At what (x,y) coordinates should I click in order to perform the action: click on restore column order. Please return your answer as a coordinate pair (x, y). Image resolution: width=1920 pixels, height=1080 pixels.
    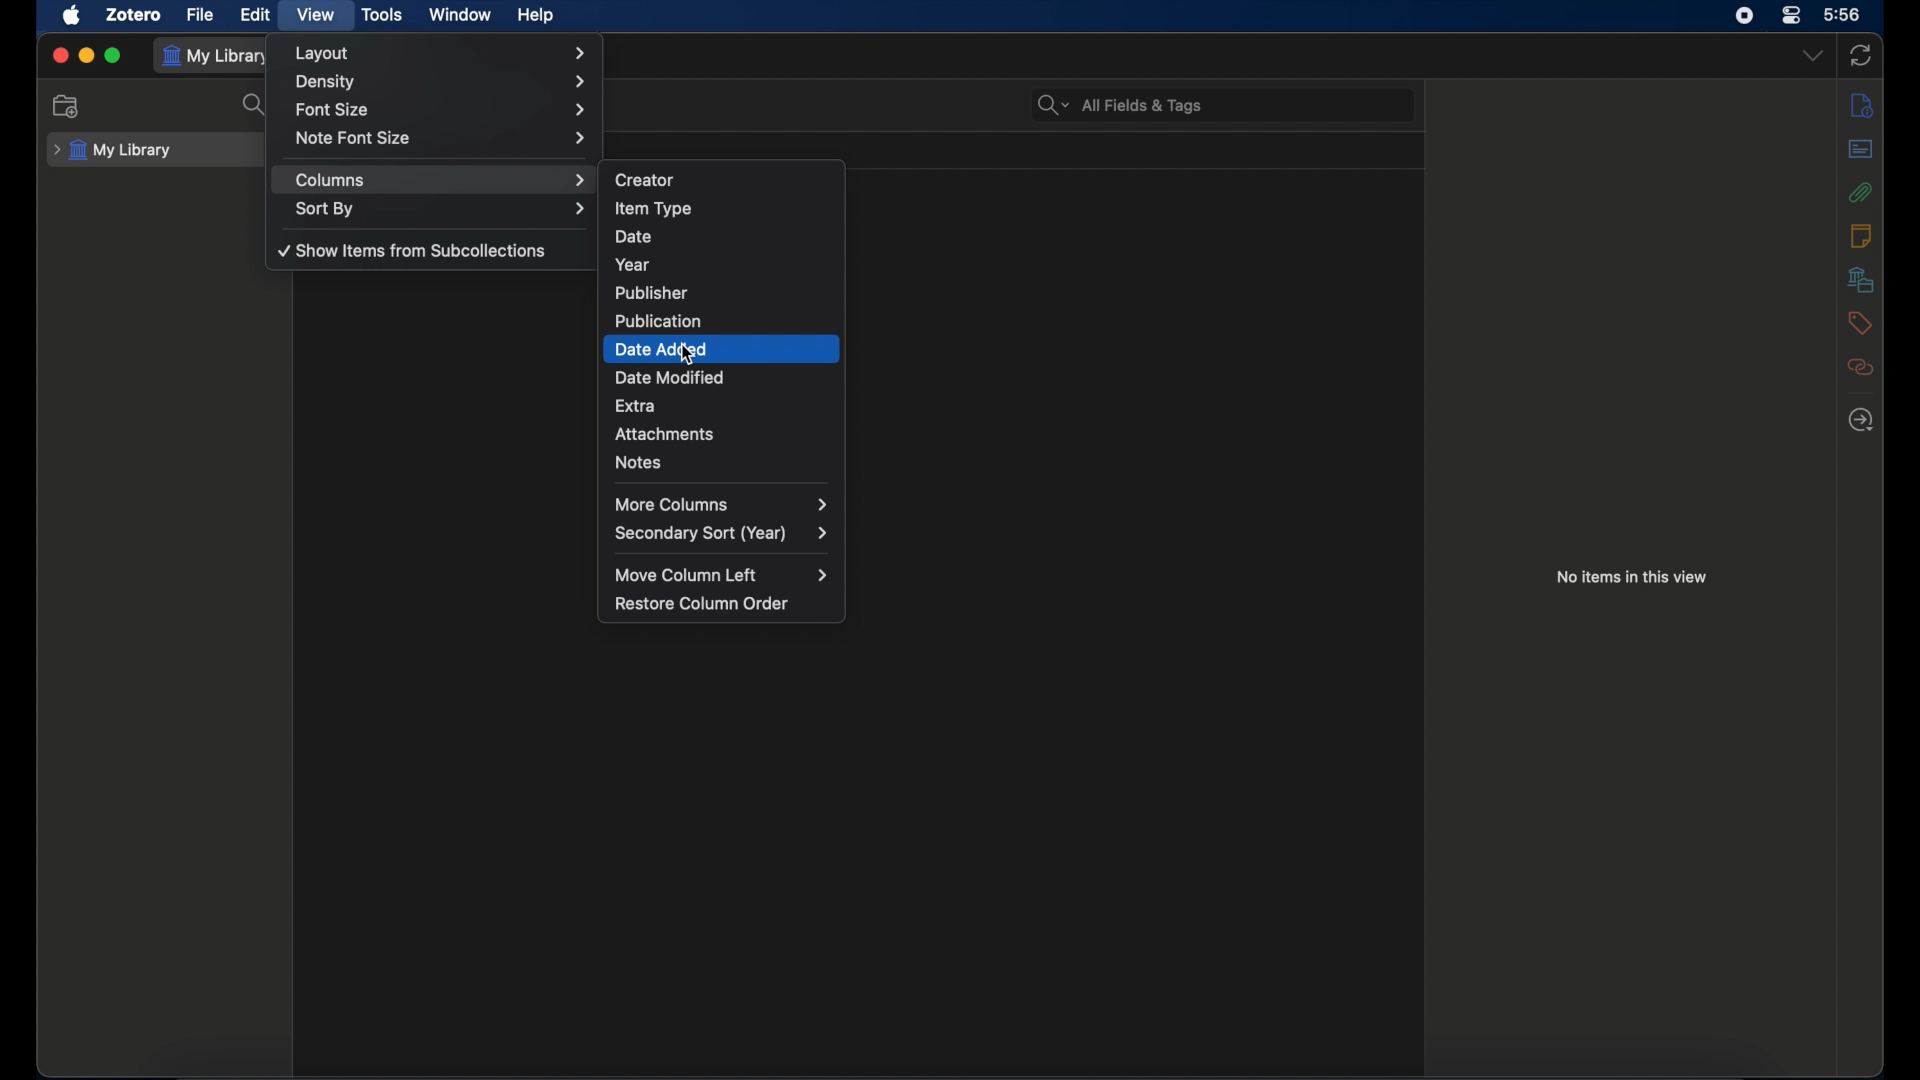
    Looking at the image, I should click on (703, 604).